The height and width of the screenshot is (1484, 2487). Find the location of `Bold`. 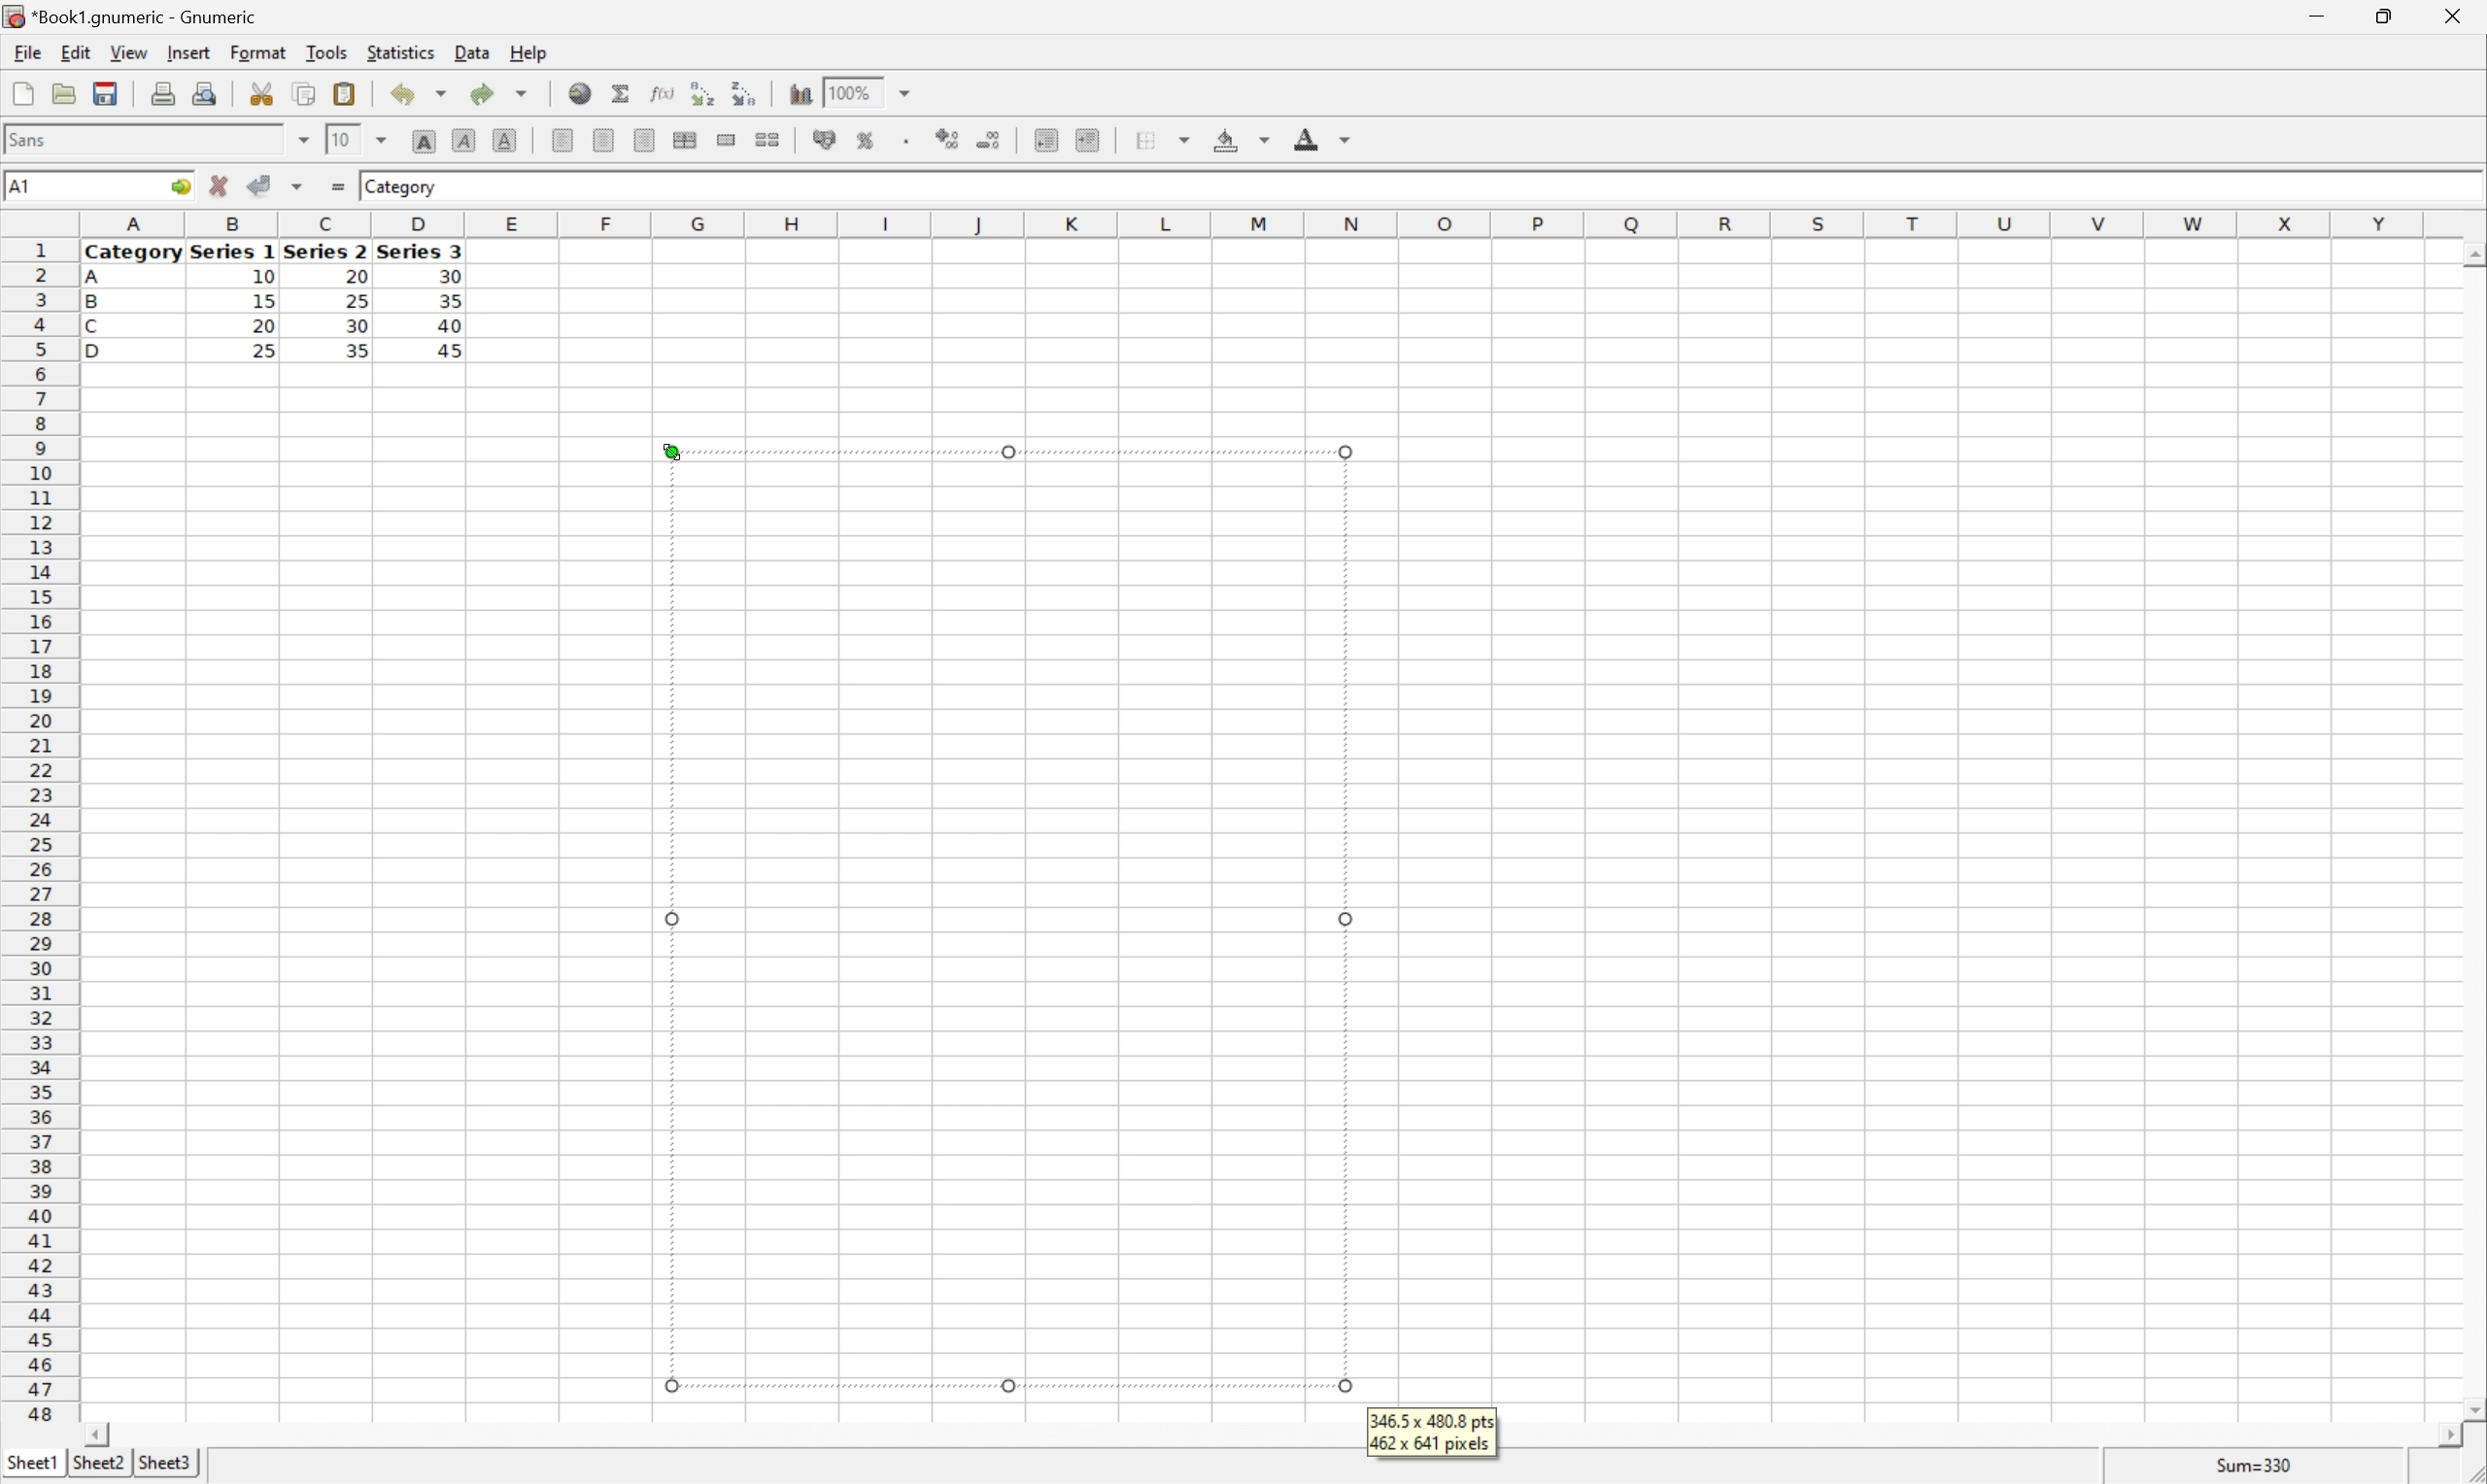

Bold is located at coordinates (425, 138).